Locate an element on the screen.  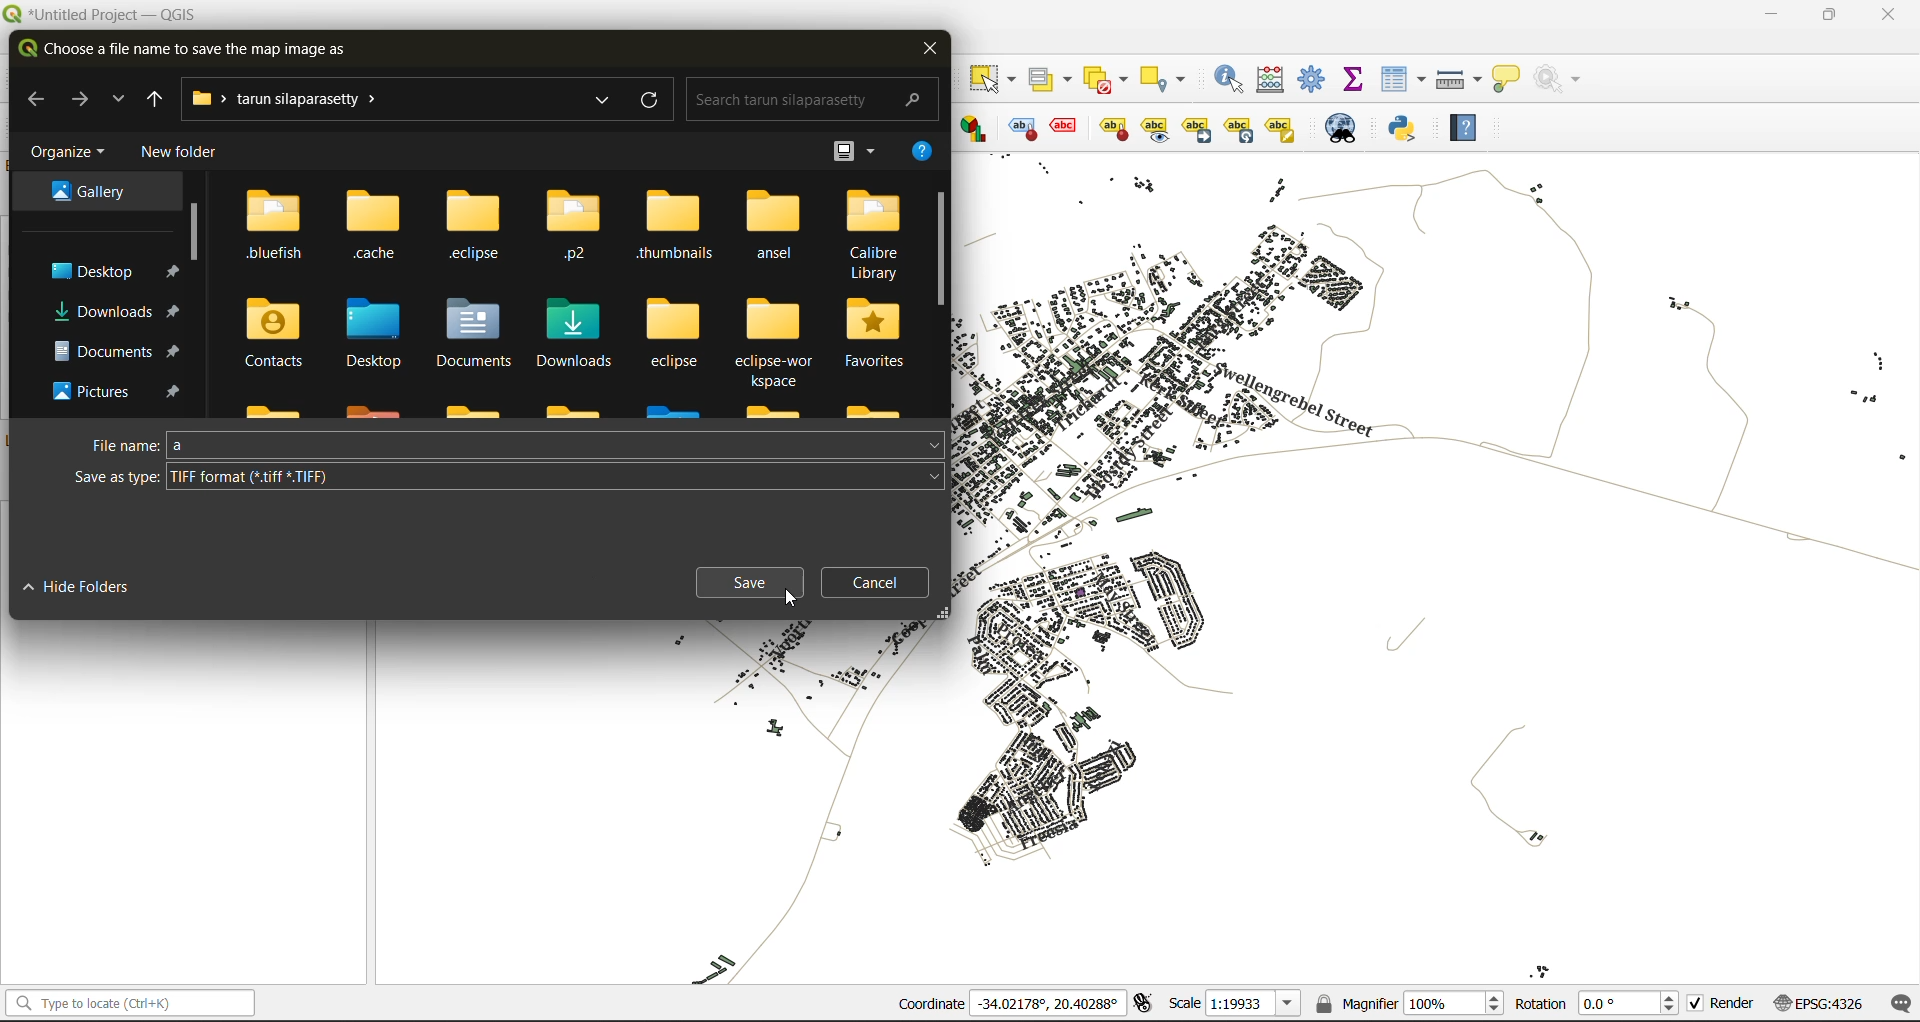
scale is located at coordinates (1229, 1004).